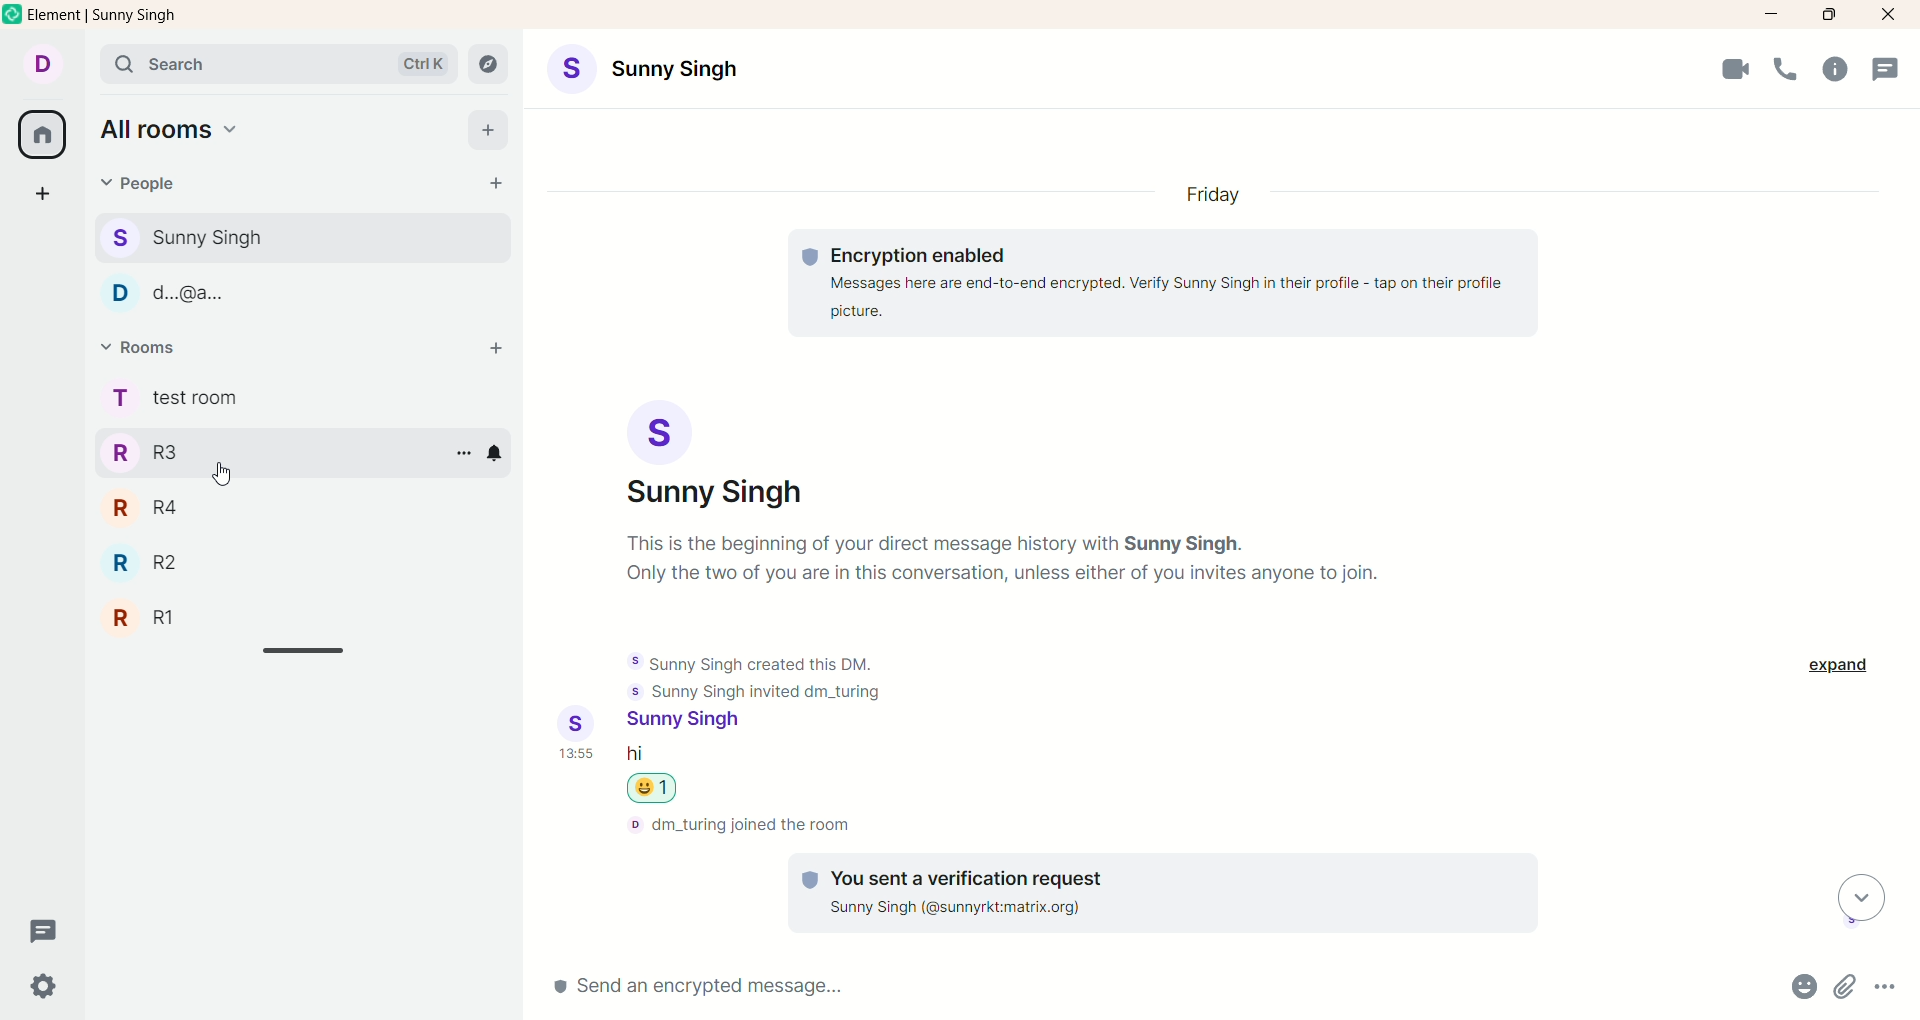 The width and height of the screenshot is (1920, 1020). Describe the element at coordinates (1149, 892) in the screenshot. I see `text` at that location.